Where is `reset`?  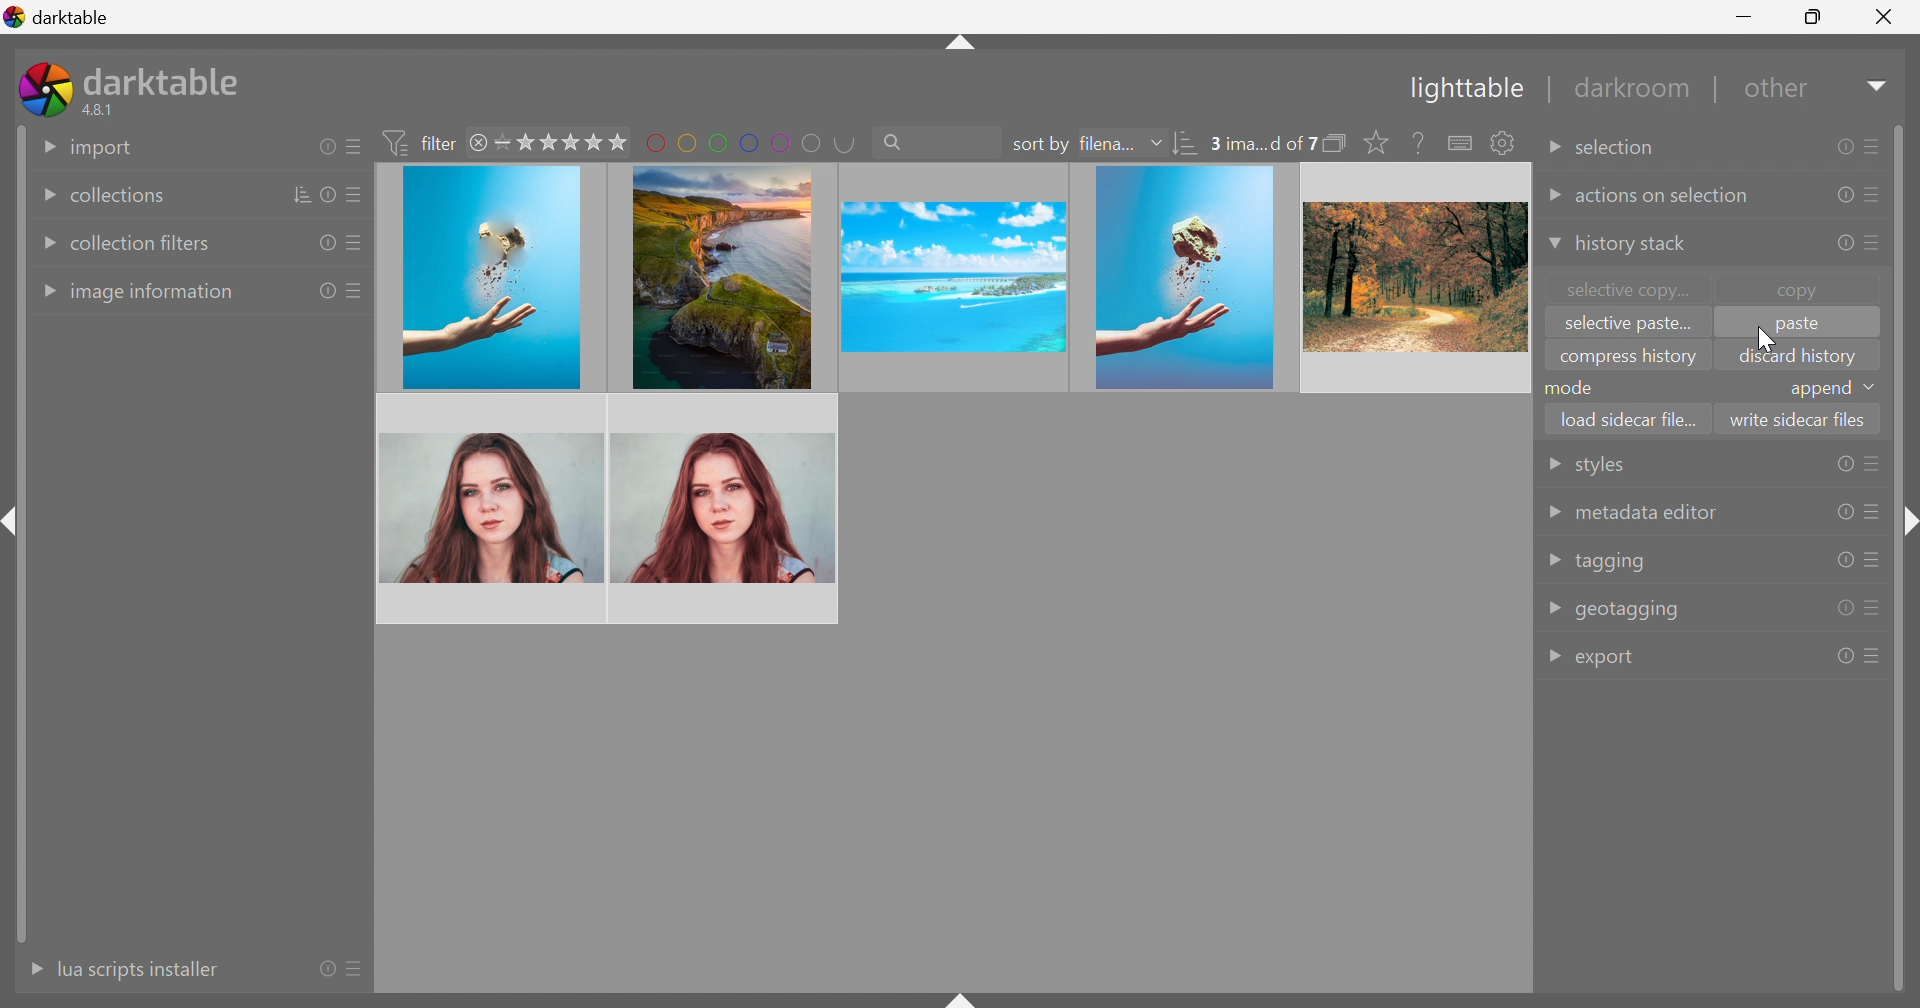 reset is located at coordinates (322, 244).